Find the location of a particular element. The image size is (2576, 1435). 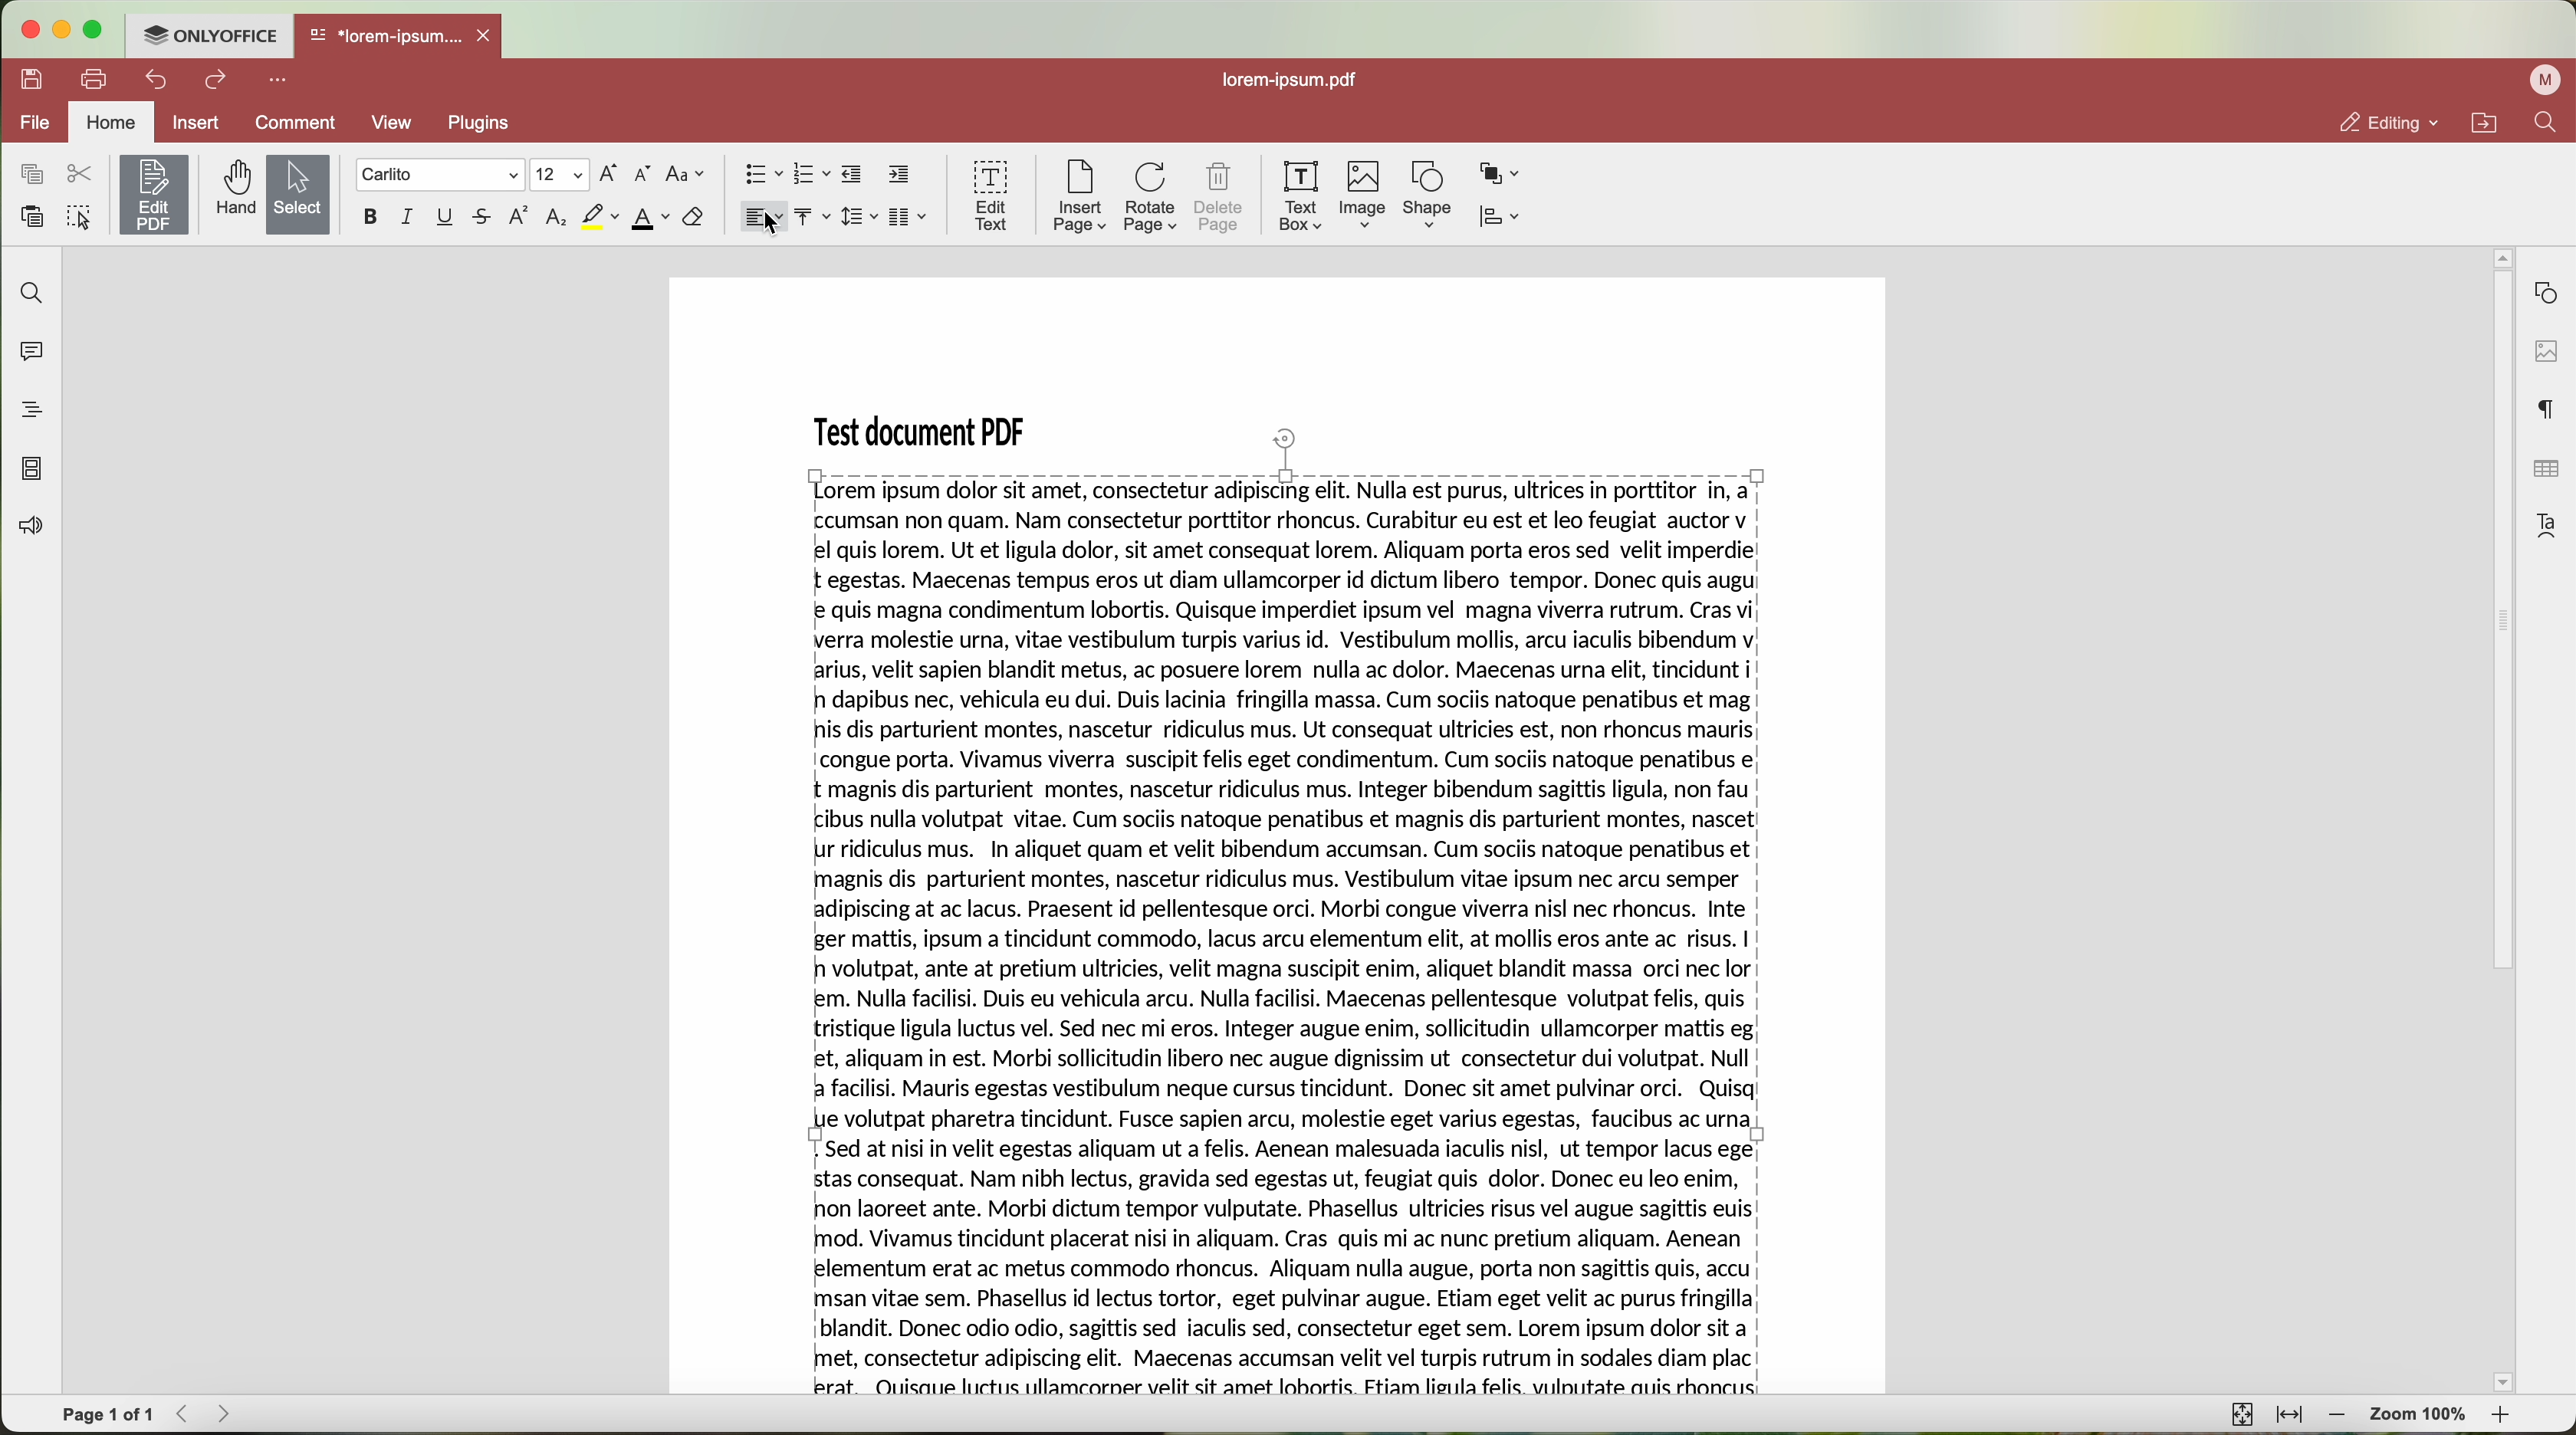

feedback & support is located at coordinates (35, 528).